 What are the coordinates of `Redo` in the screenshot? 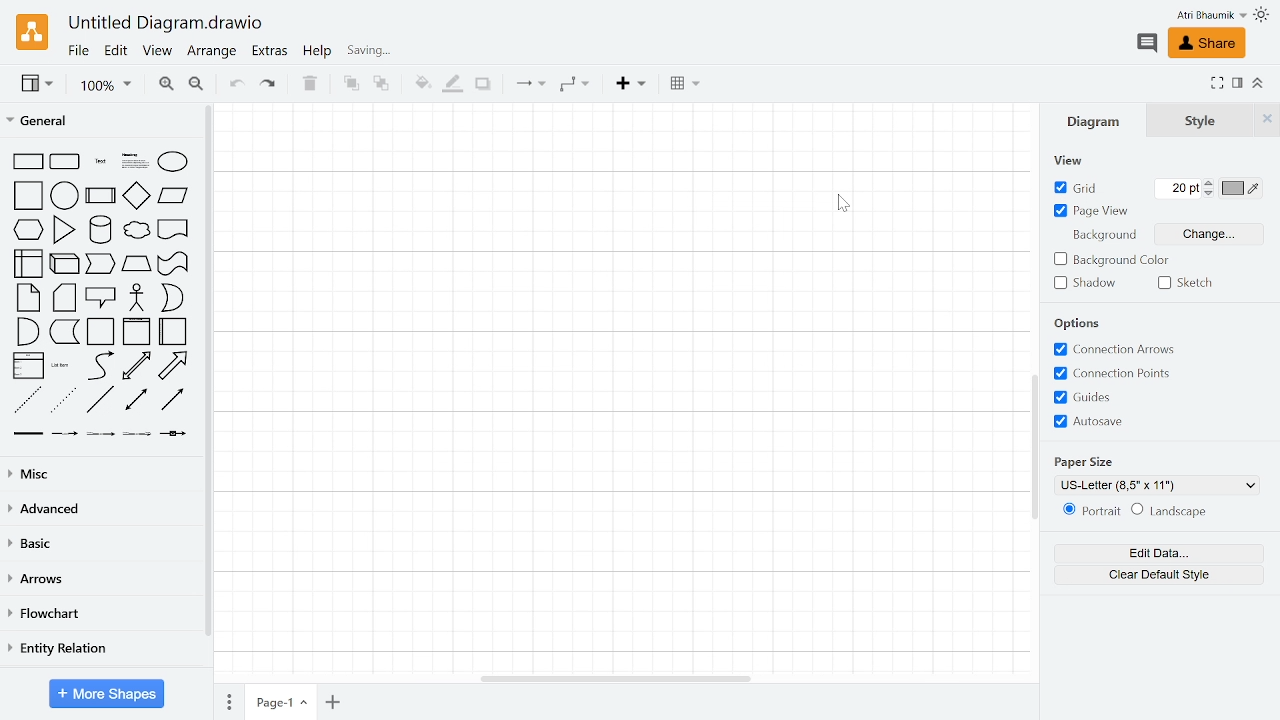 It's located at (269, 85).